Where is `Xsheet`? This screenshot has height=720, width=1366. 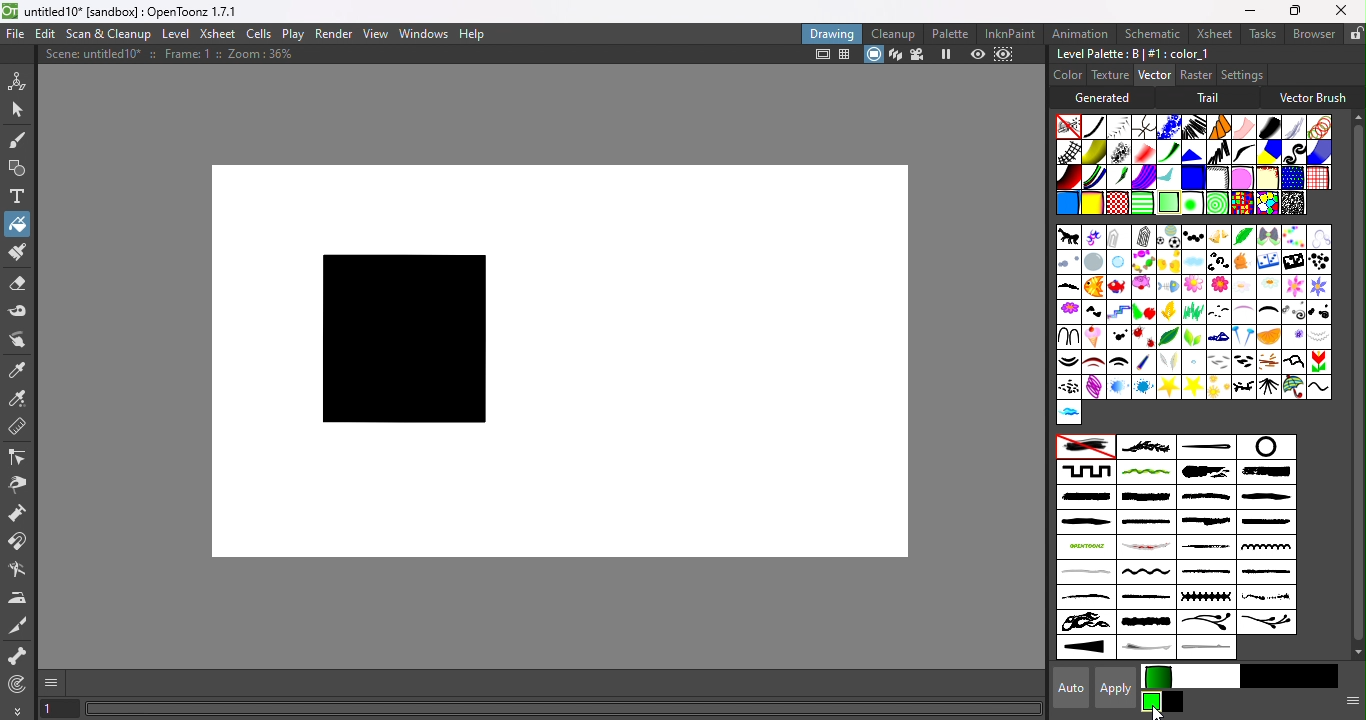
Xsheet is located at coordinates (1211, 33).